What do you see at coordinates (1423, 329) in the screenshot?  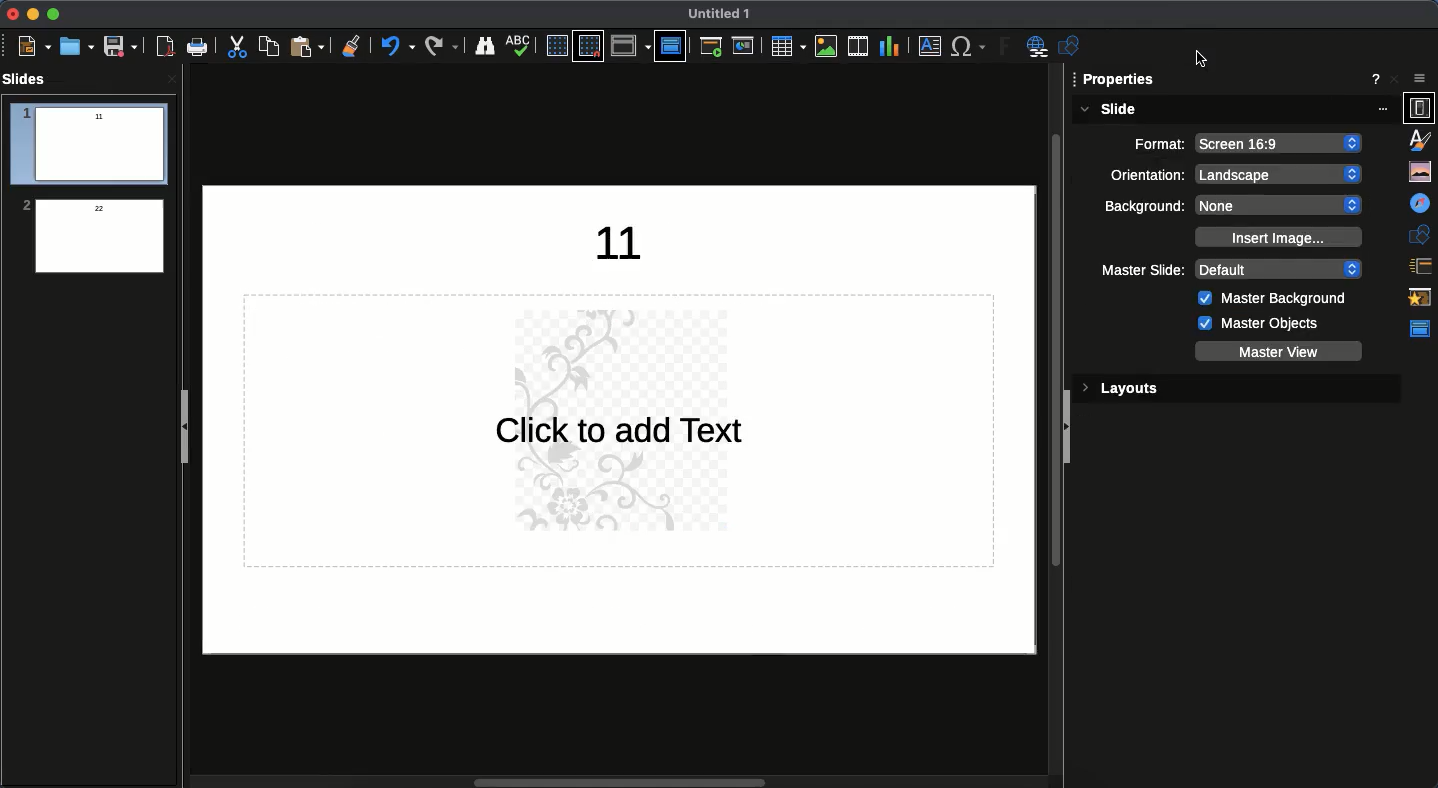 I see `Master slide` at bounding box center [1423, 329].